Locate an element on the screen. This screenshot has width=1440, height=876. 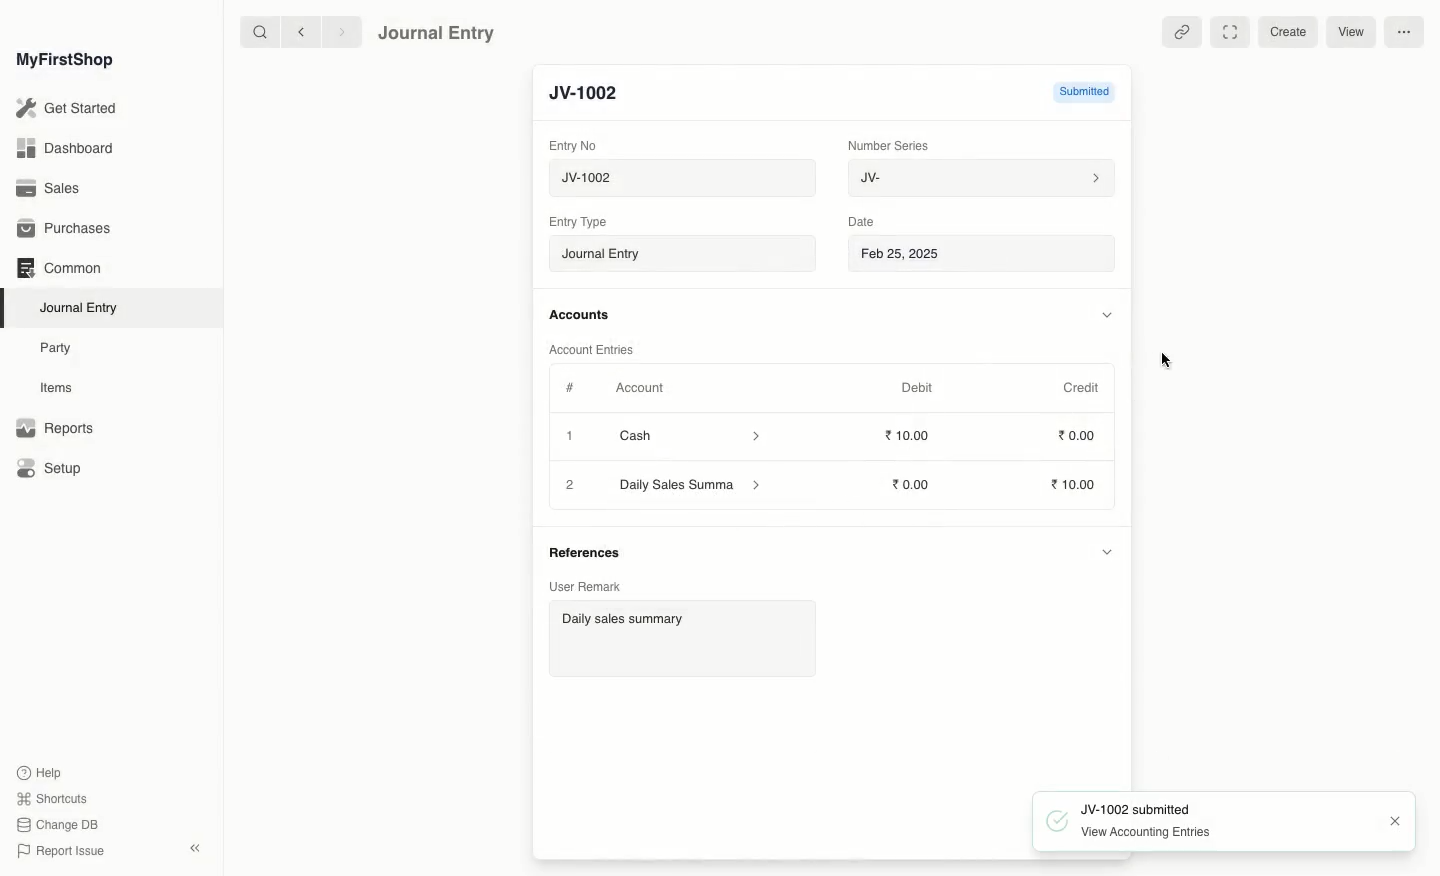
Options is located at coordinates (1405, 31).